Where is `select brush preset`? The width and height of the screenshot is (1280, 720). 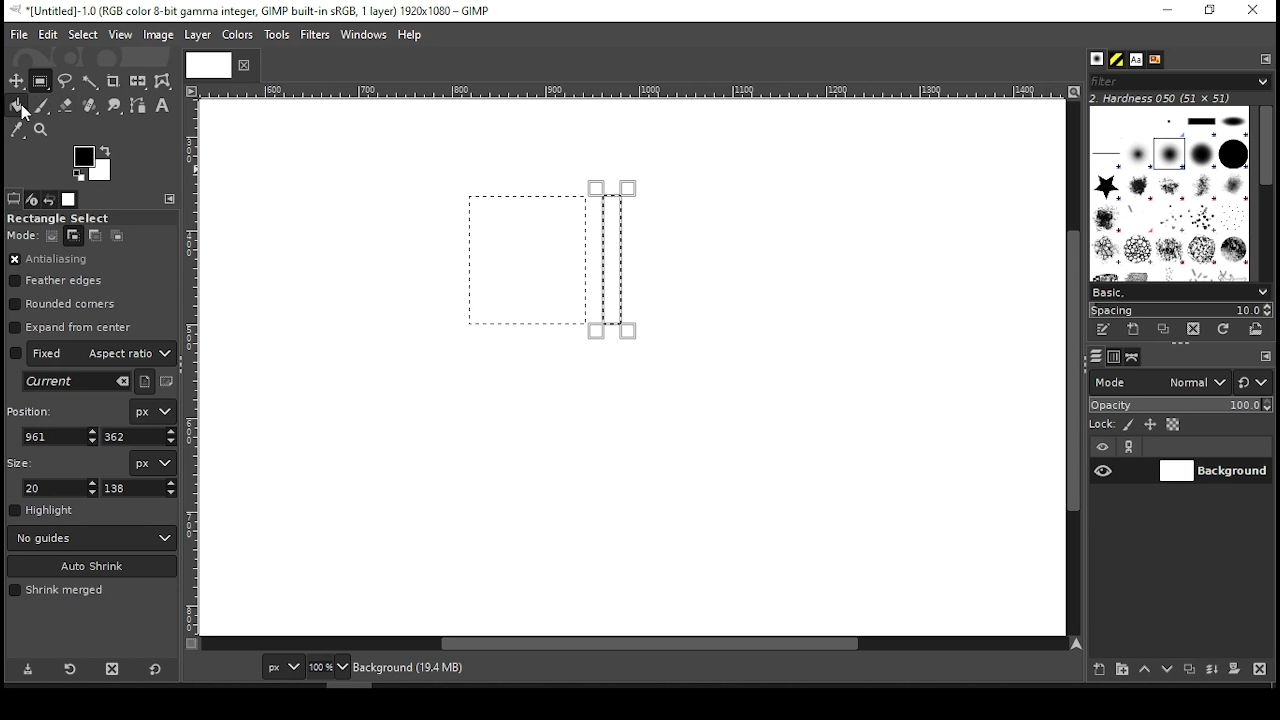
select brush preset is located at coordinates (1182, 291).